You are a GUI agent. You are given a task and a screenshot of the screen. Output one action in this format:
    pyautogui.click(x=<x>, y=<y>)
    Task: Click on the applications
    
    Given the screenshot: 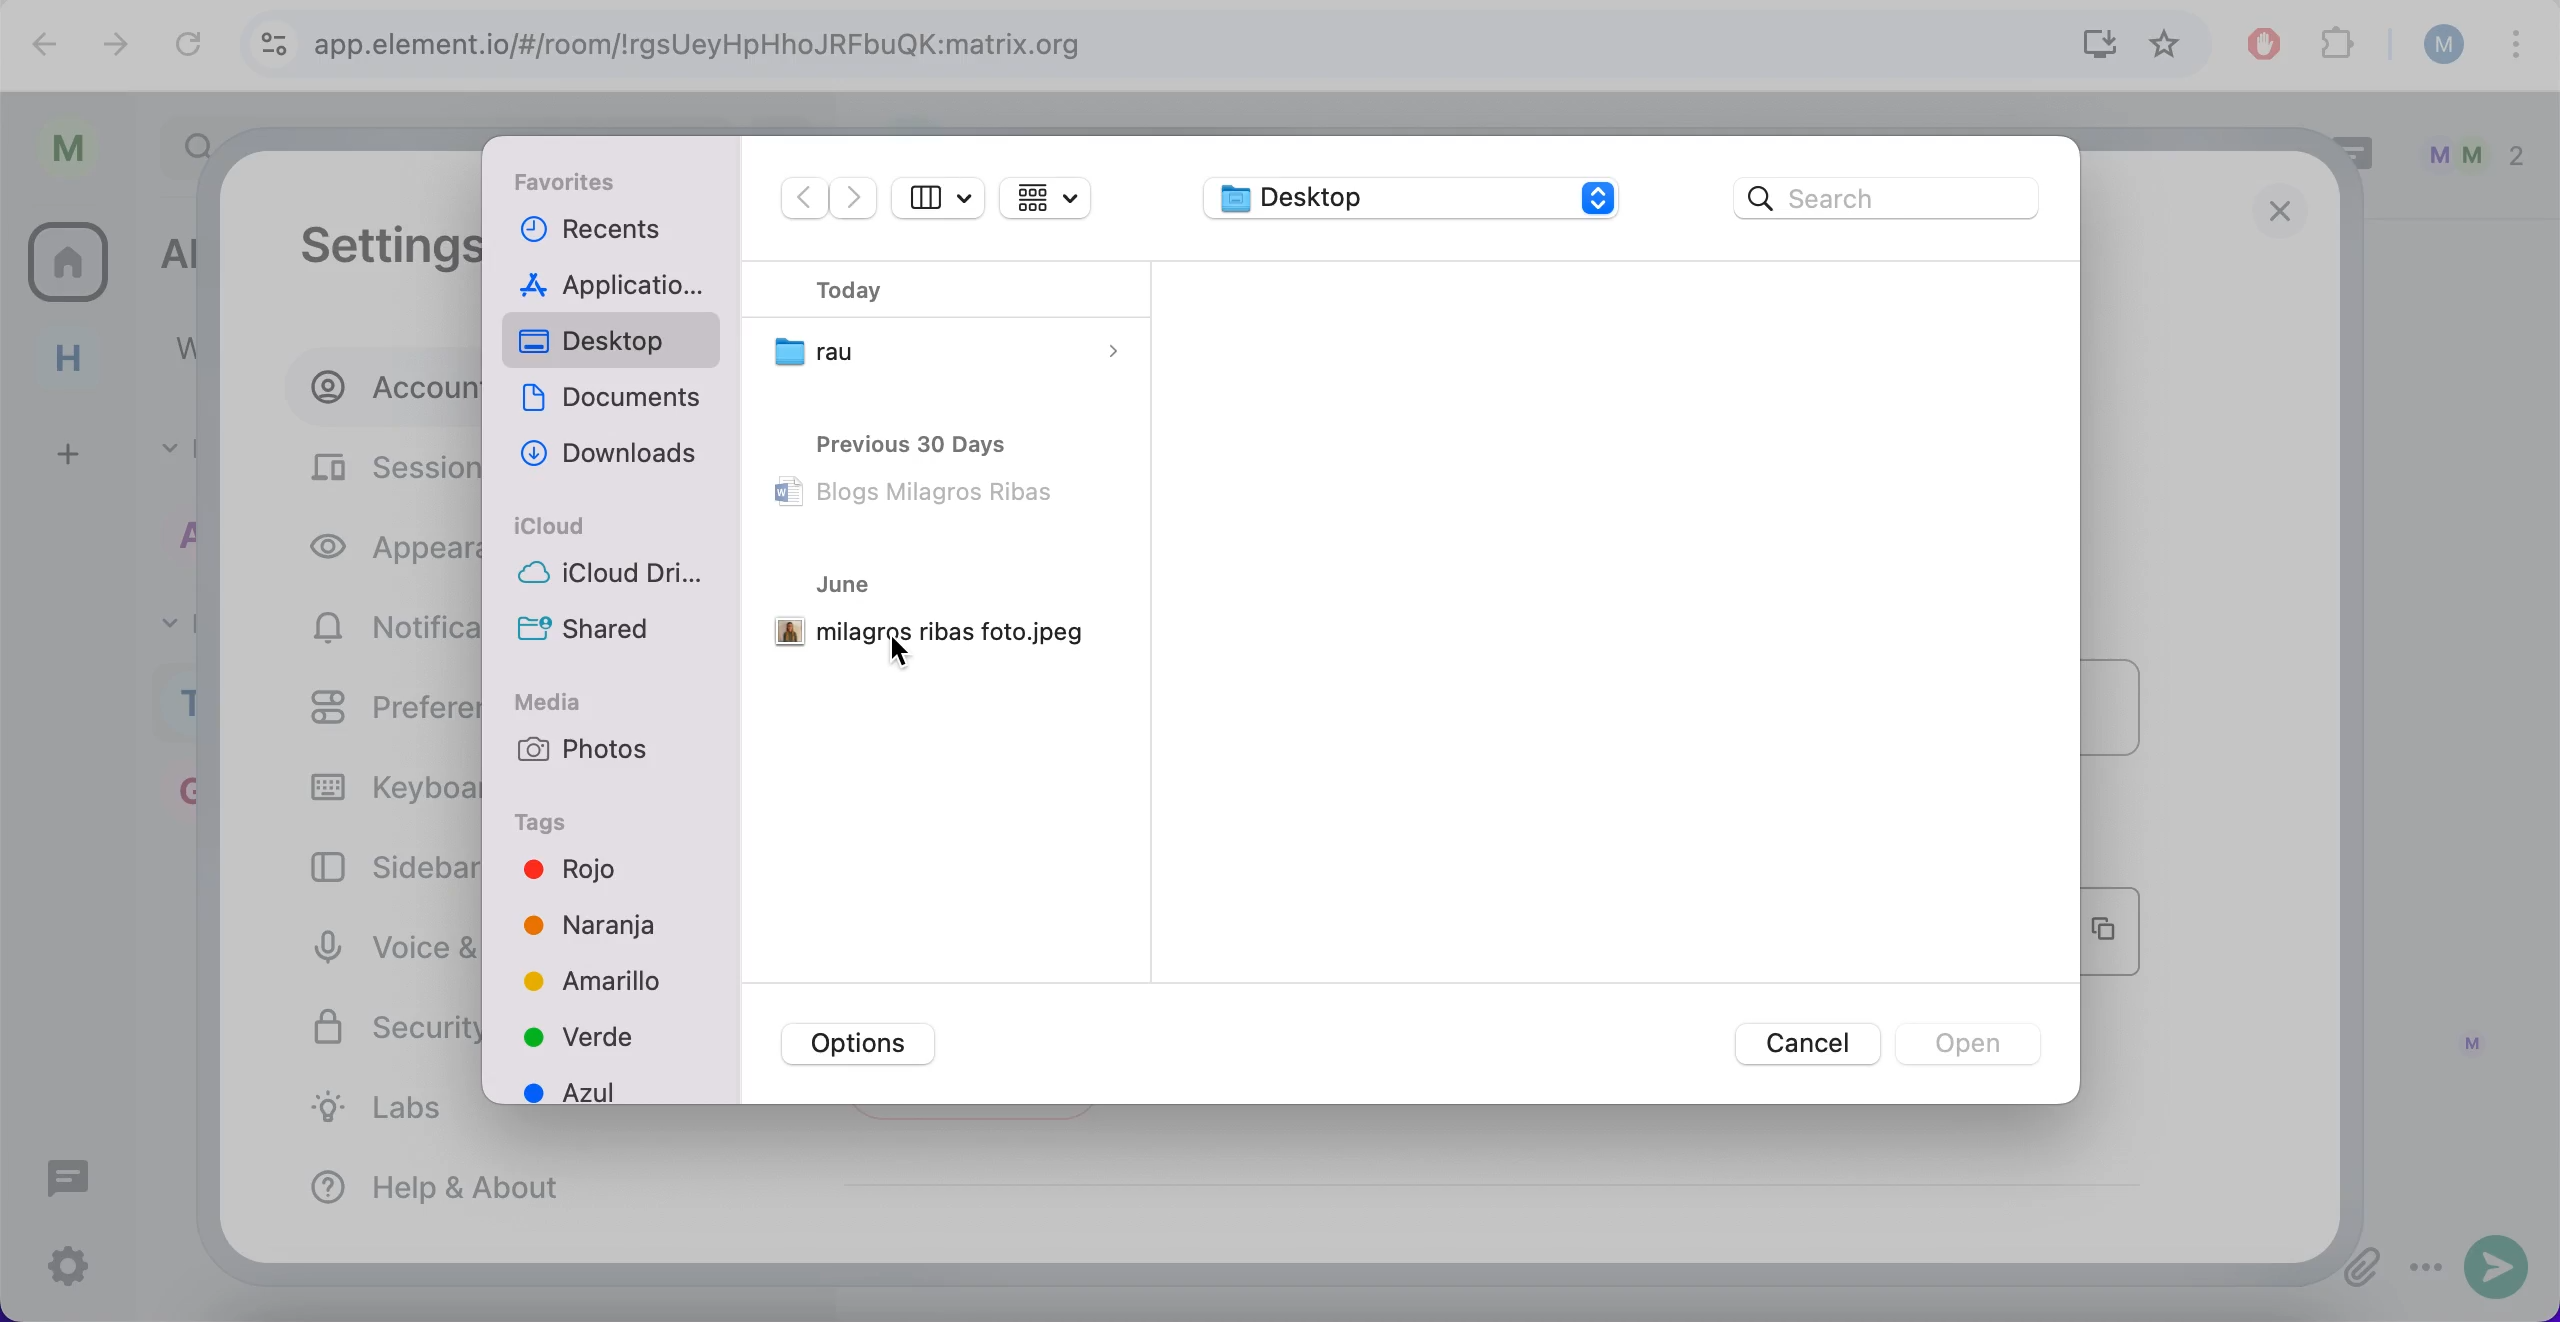 What is the action you would take?
    pyautogui.click(x=609, y=283)
    